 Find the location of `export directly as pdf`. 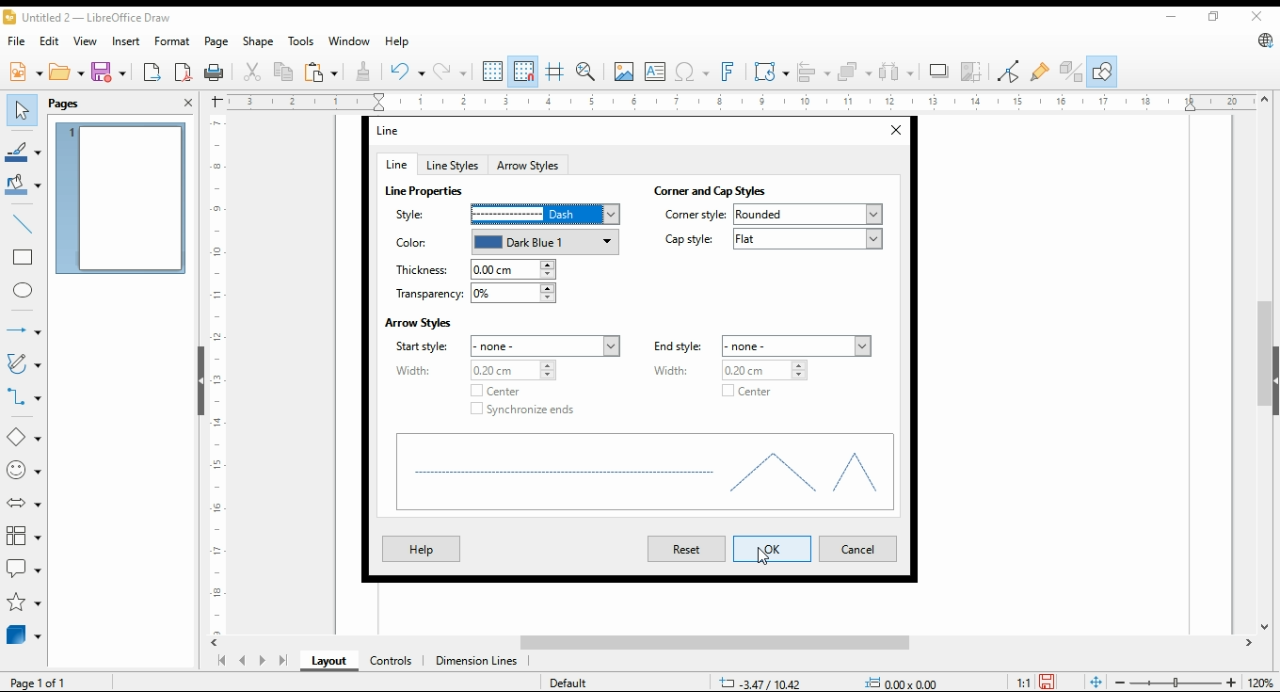

export directly as pdf is located at coordinates (184, 71).